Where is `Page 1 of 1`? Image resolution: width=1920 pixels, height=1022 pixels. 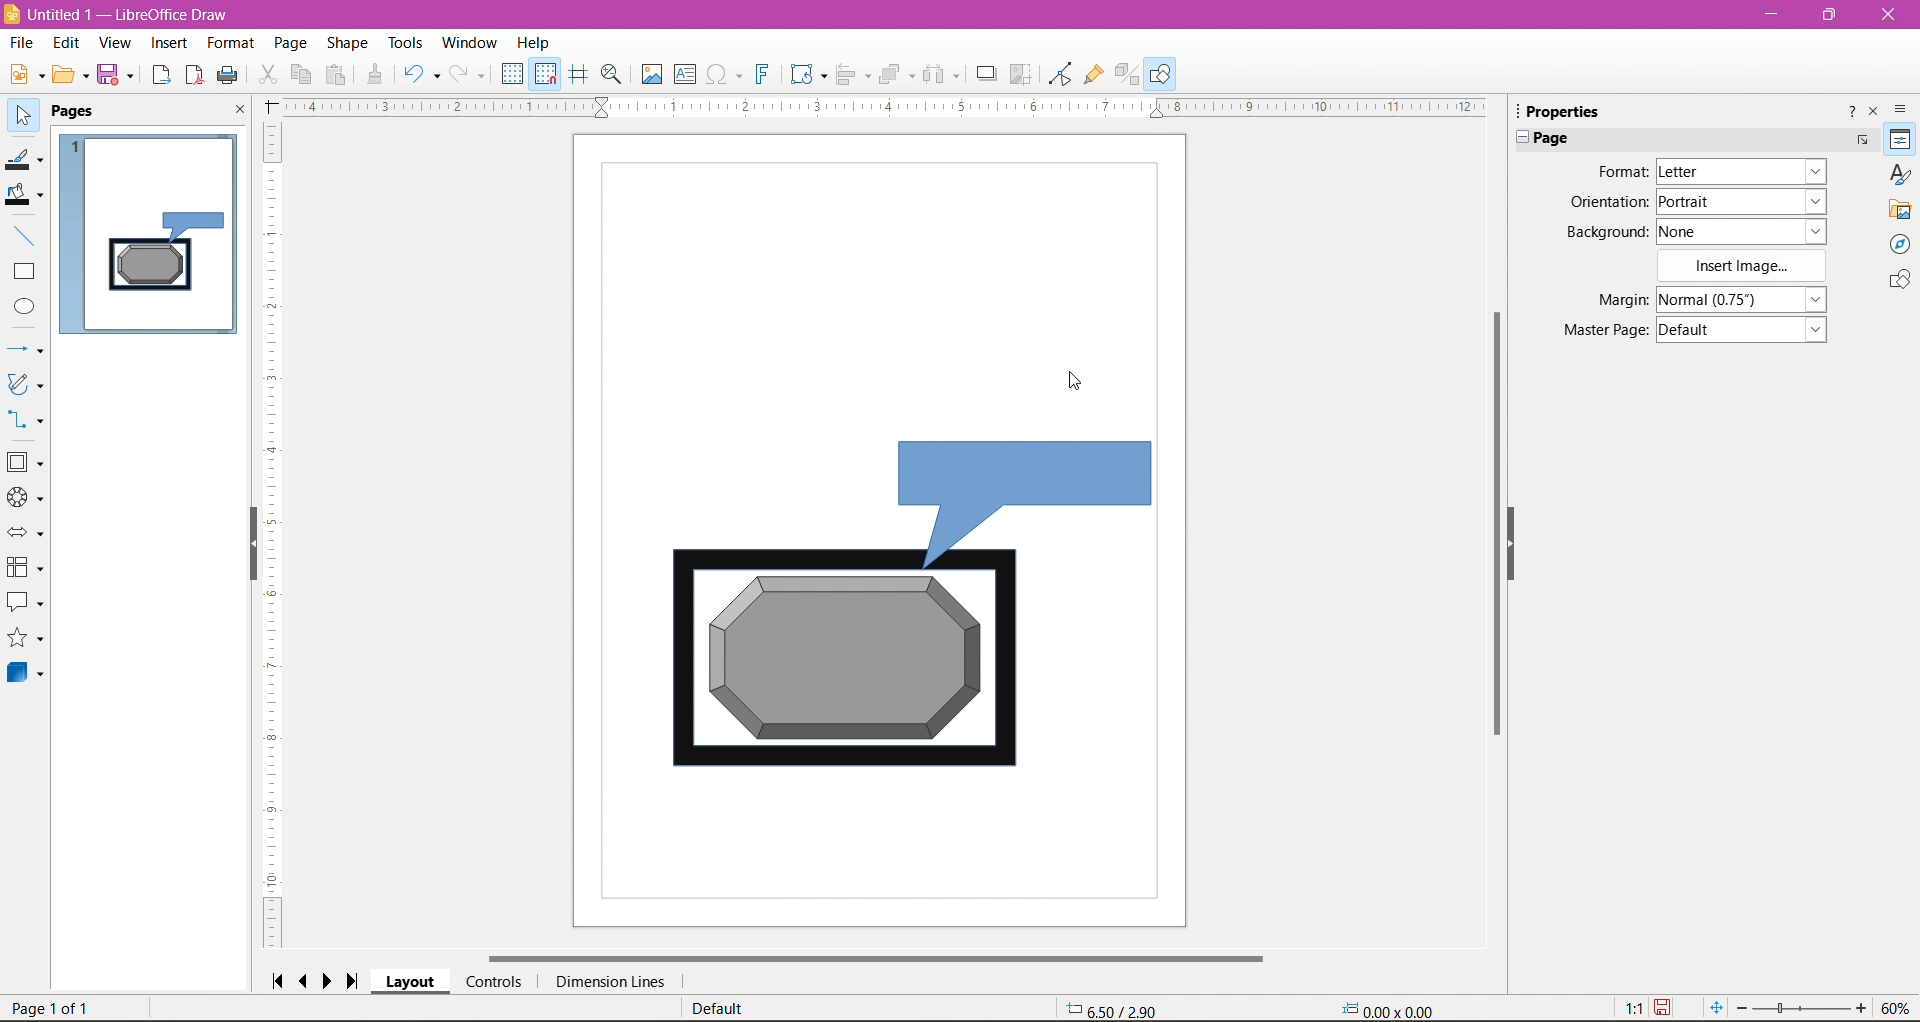 Page 1 of 1 is located at coordinates (55, 1009).